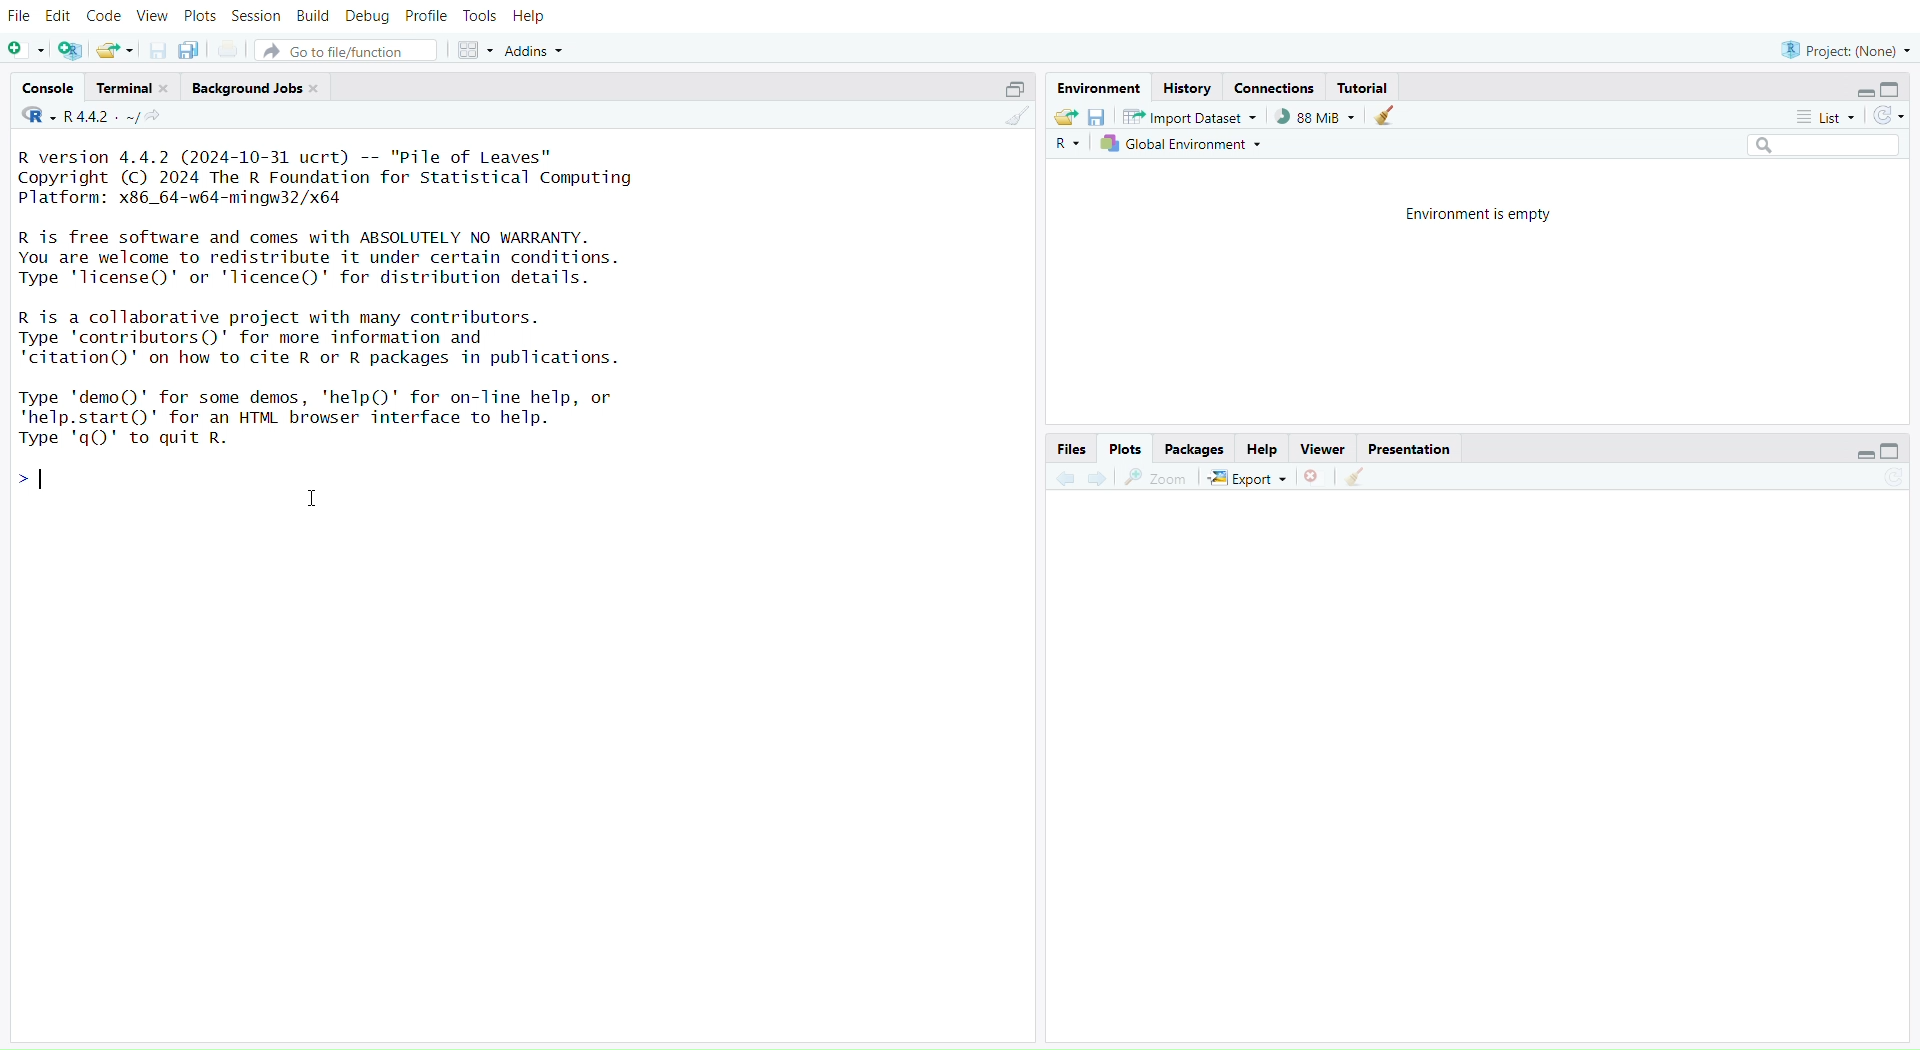 This screenshot has height=1050, width=1920. Describe the element at coordinates (1889, 116) in the screenshot. I see `refresh list` at that location.